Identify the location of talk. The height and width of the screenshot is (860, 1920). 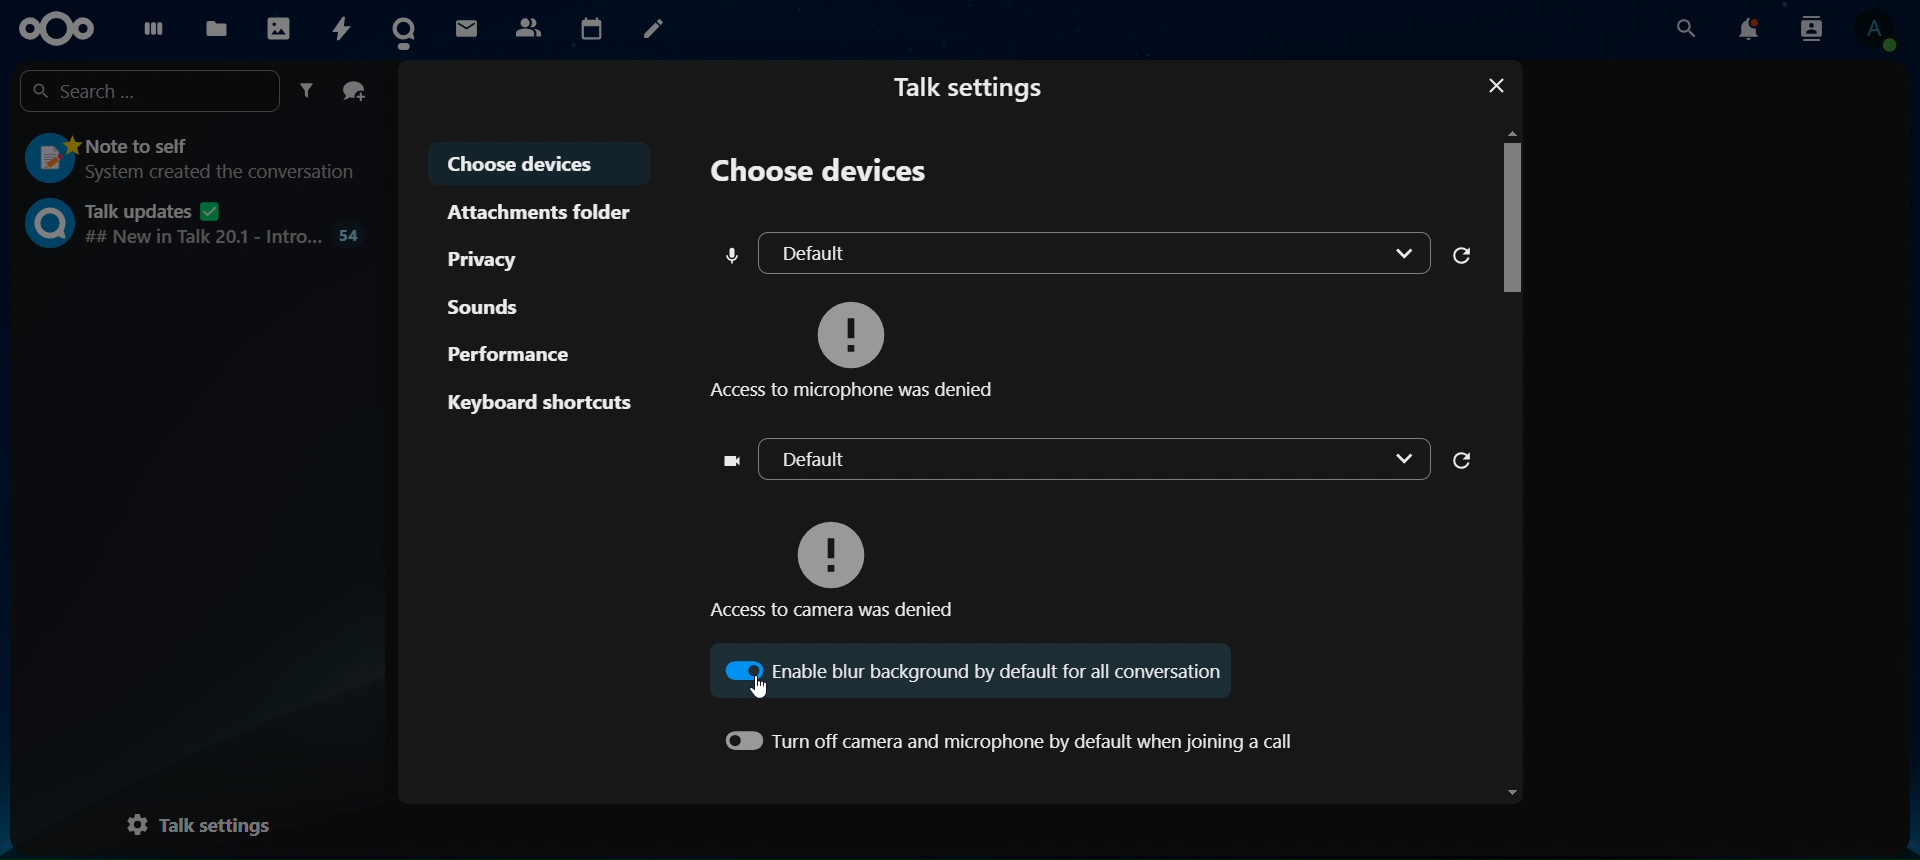
(406, 26).